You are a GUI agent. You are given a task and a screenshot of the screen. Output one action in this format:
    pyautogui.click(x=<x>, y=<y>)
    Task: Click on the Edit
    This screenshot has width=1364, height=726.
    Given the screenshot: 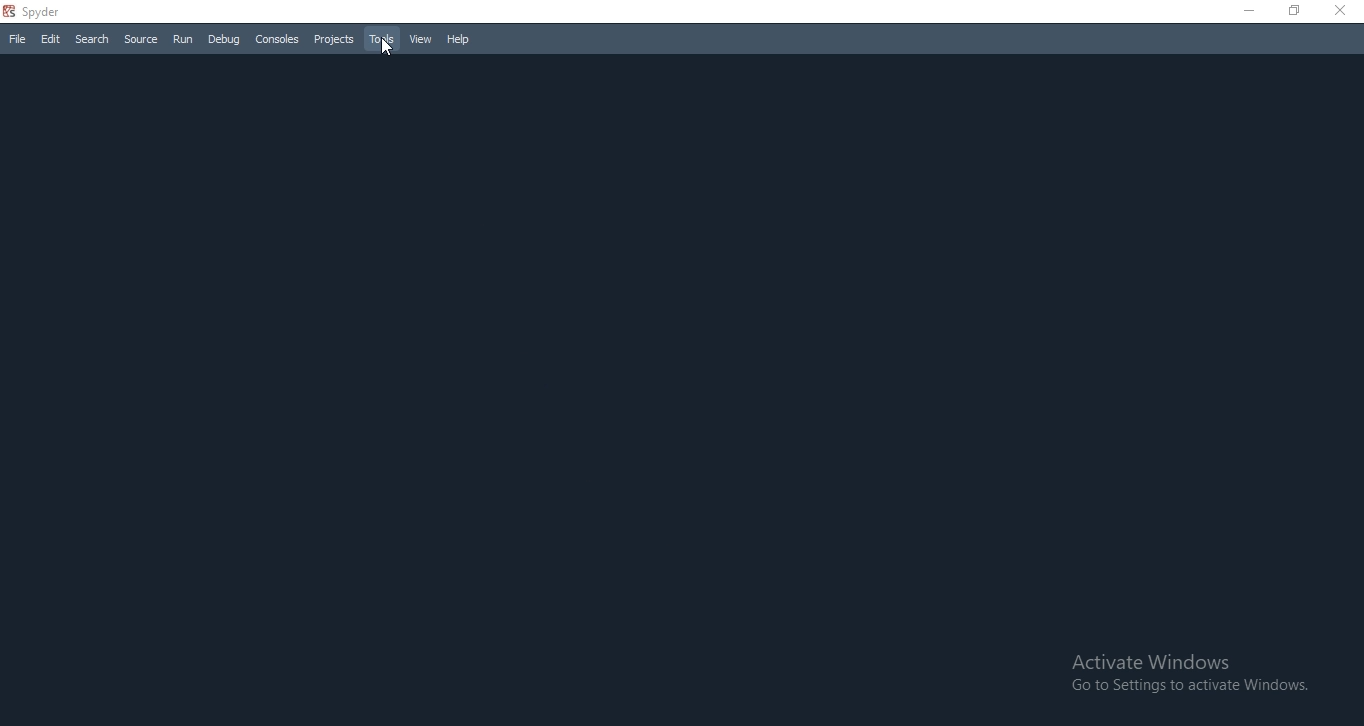 What is the action you would take?
    pyautogui.click(x=48, y=39)
    